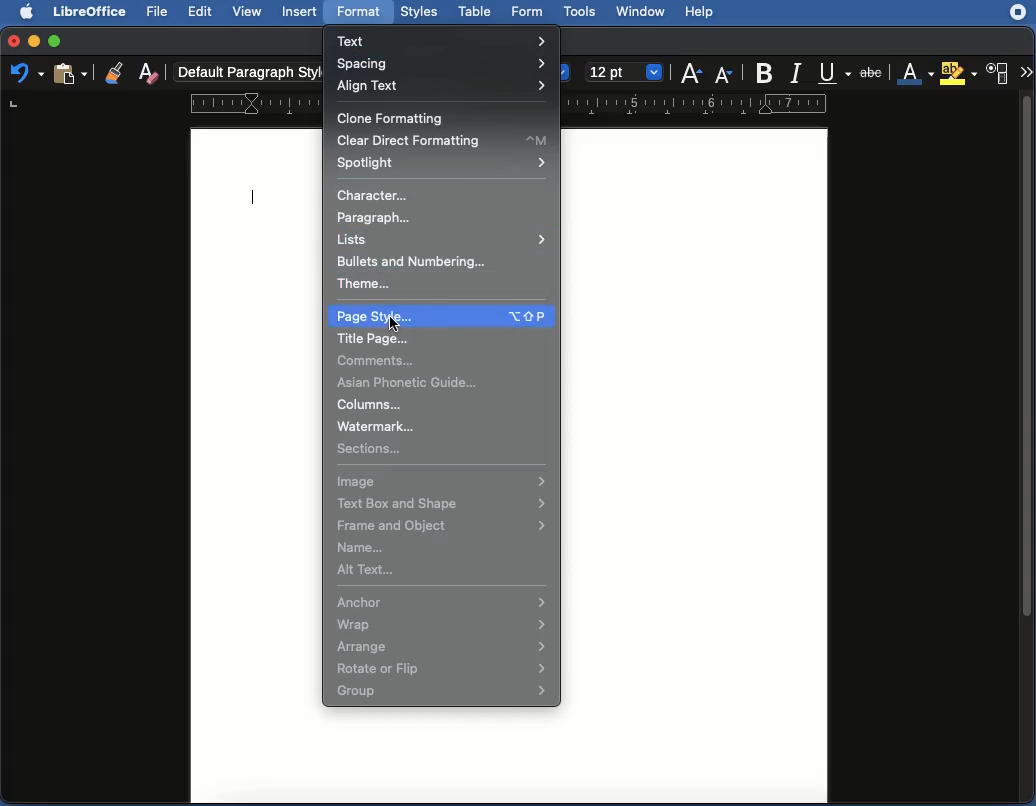 This screenshot has height=806, width=1036. What do you see at coordinates (368, 285) in the screenshot?
I see `Theme` at bounding box center [368, 285].